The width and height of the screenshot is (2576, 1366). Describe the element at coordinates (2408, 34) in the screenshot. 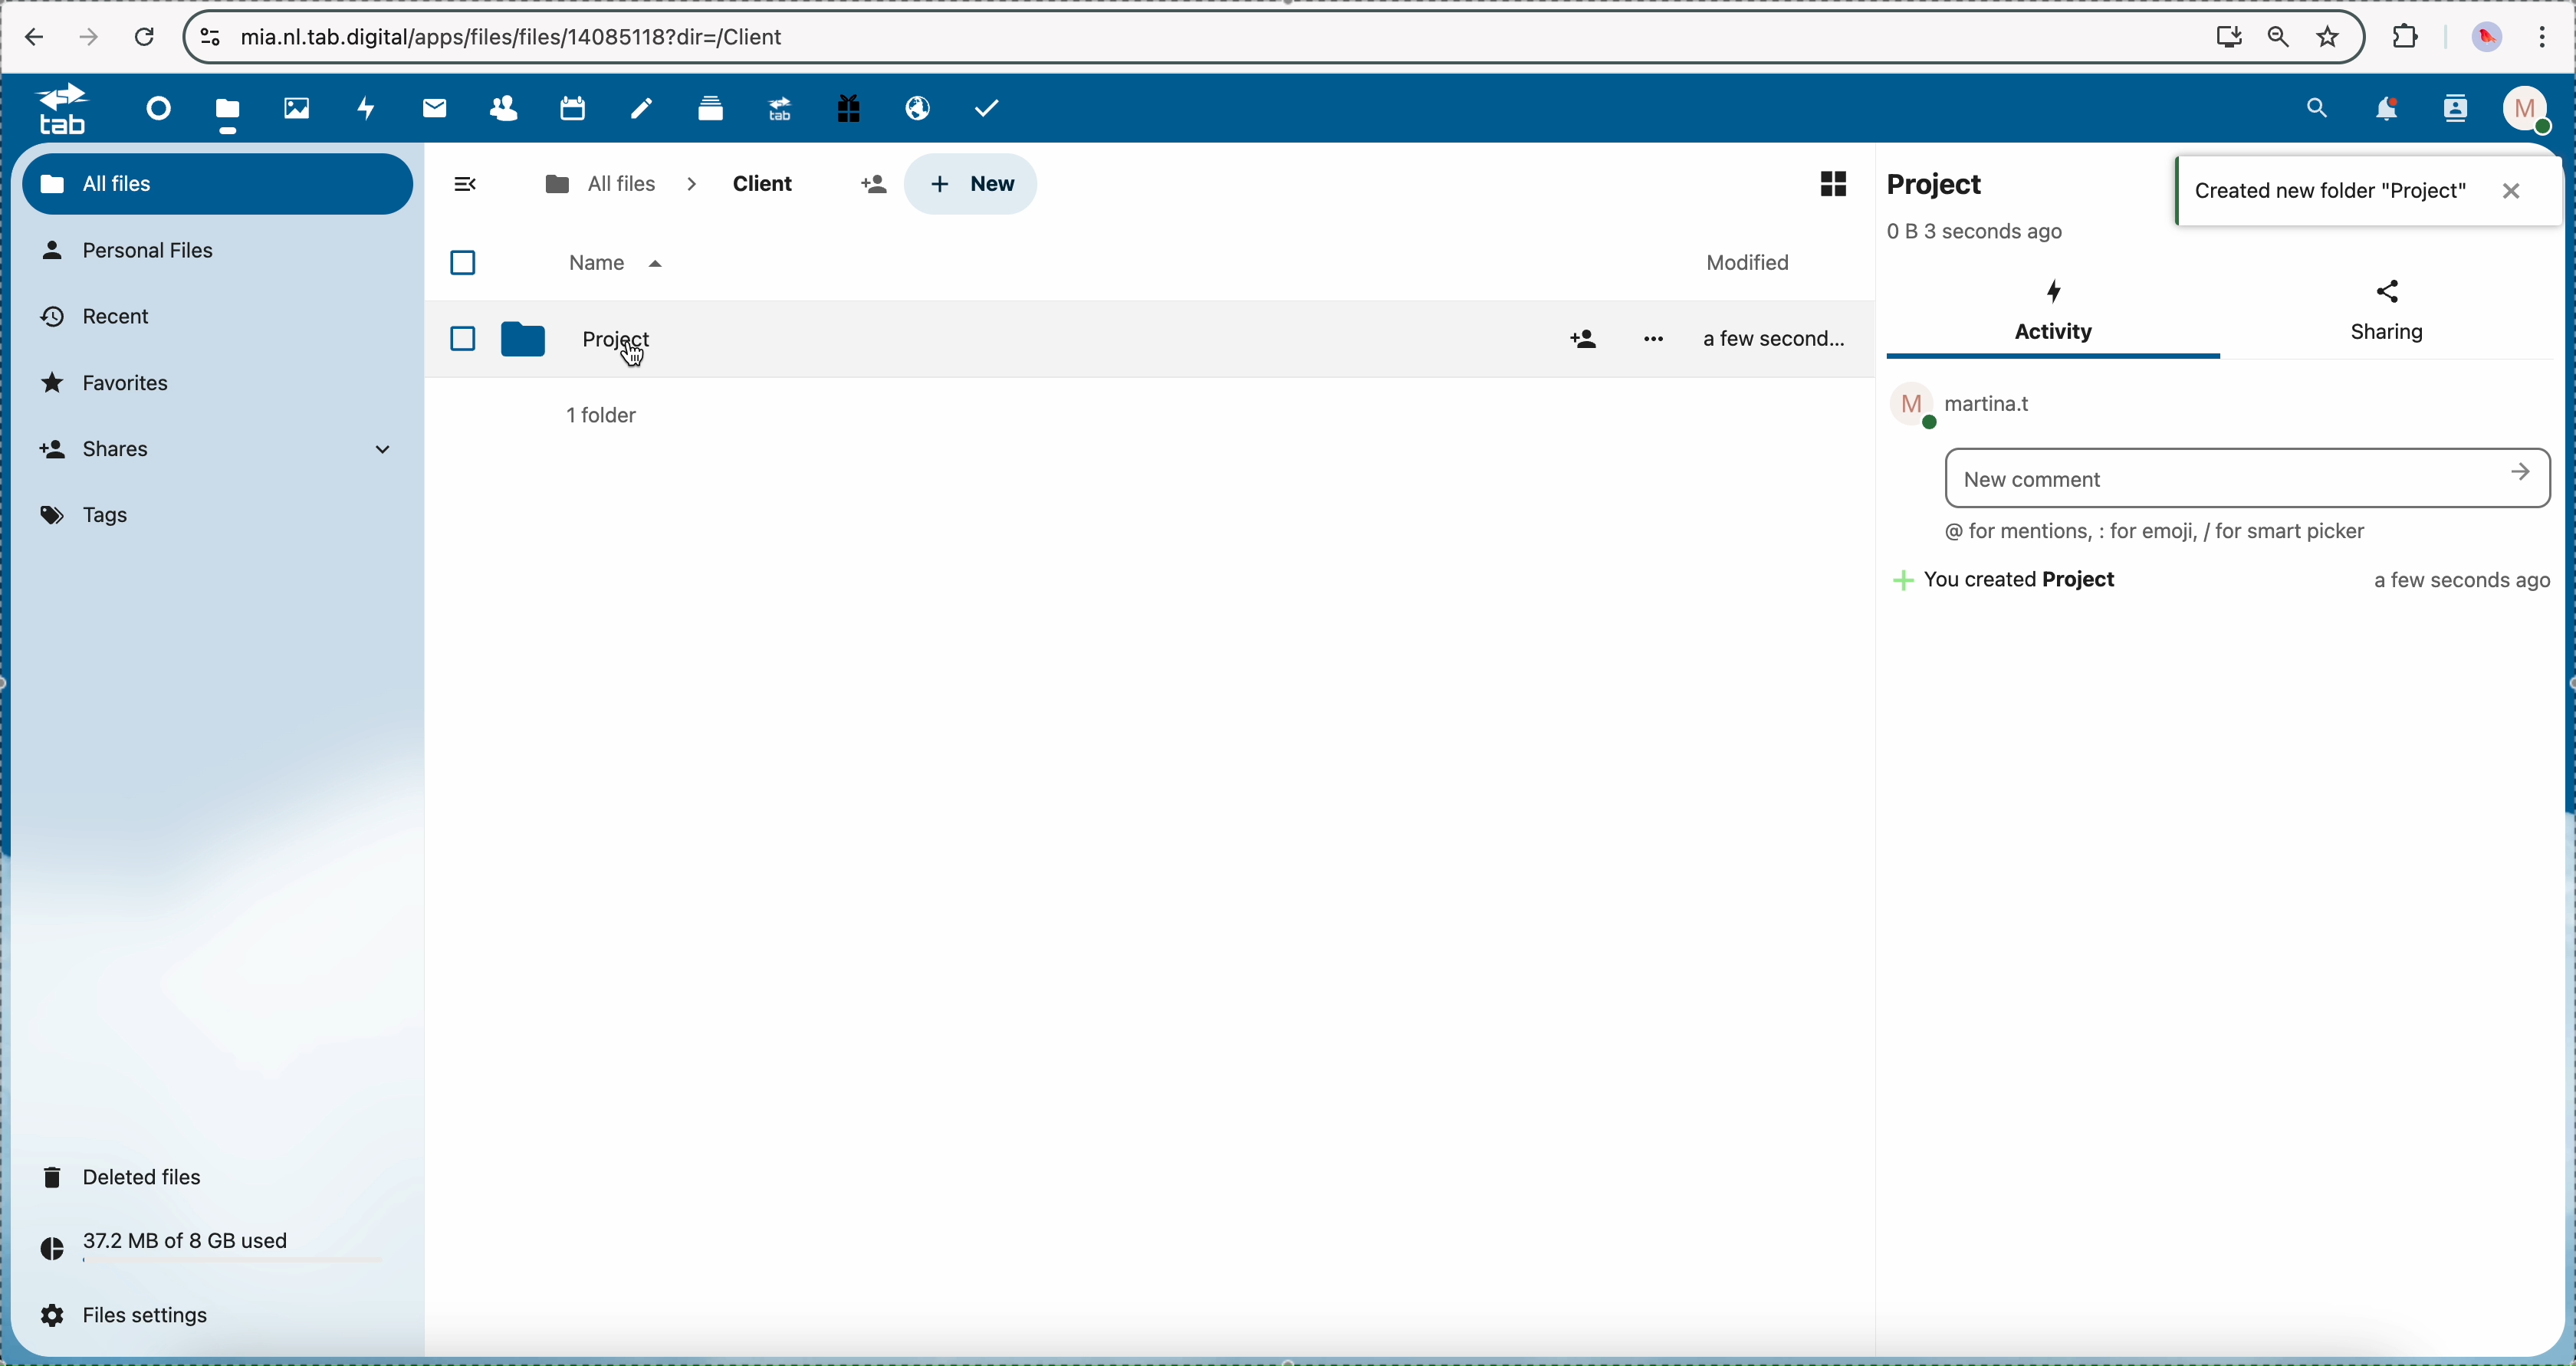

I see `extensions` at that location.